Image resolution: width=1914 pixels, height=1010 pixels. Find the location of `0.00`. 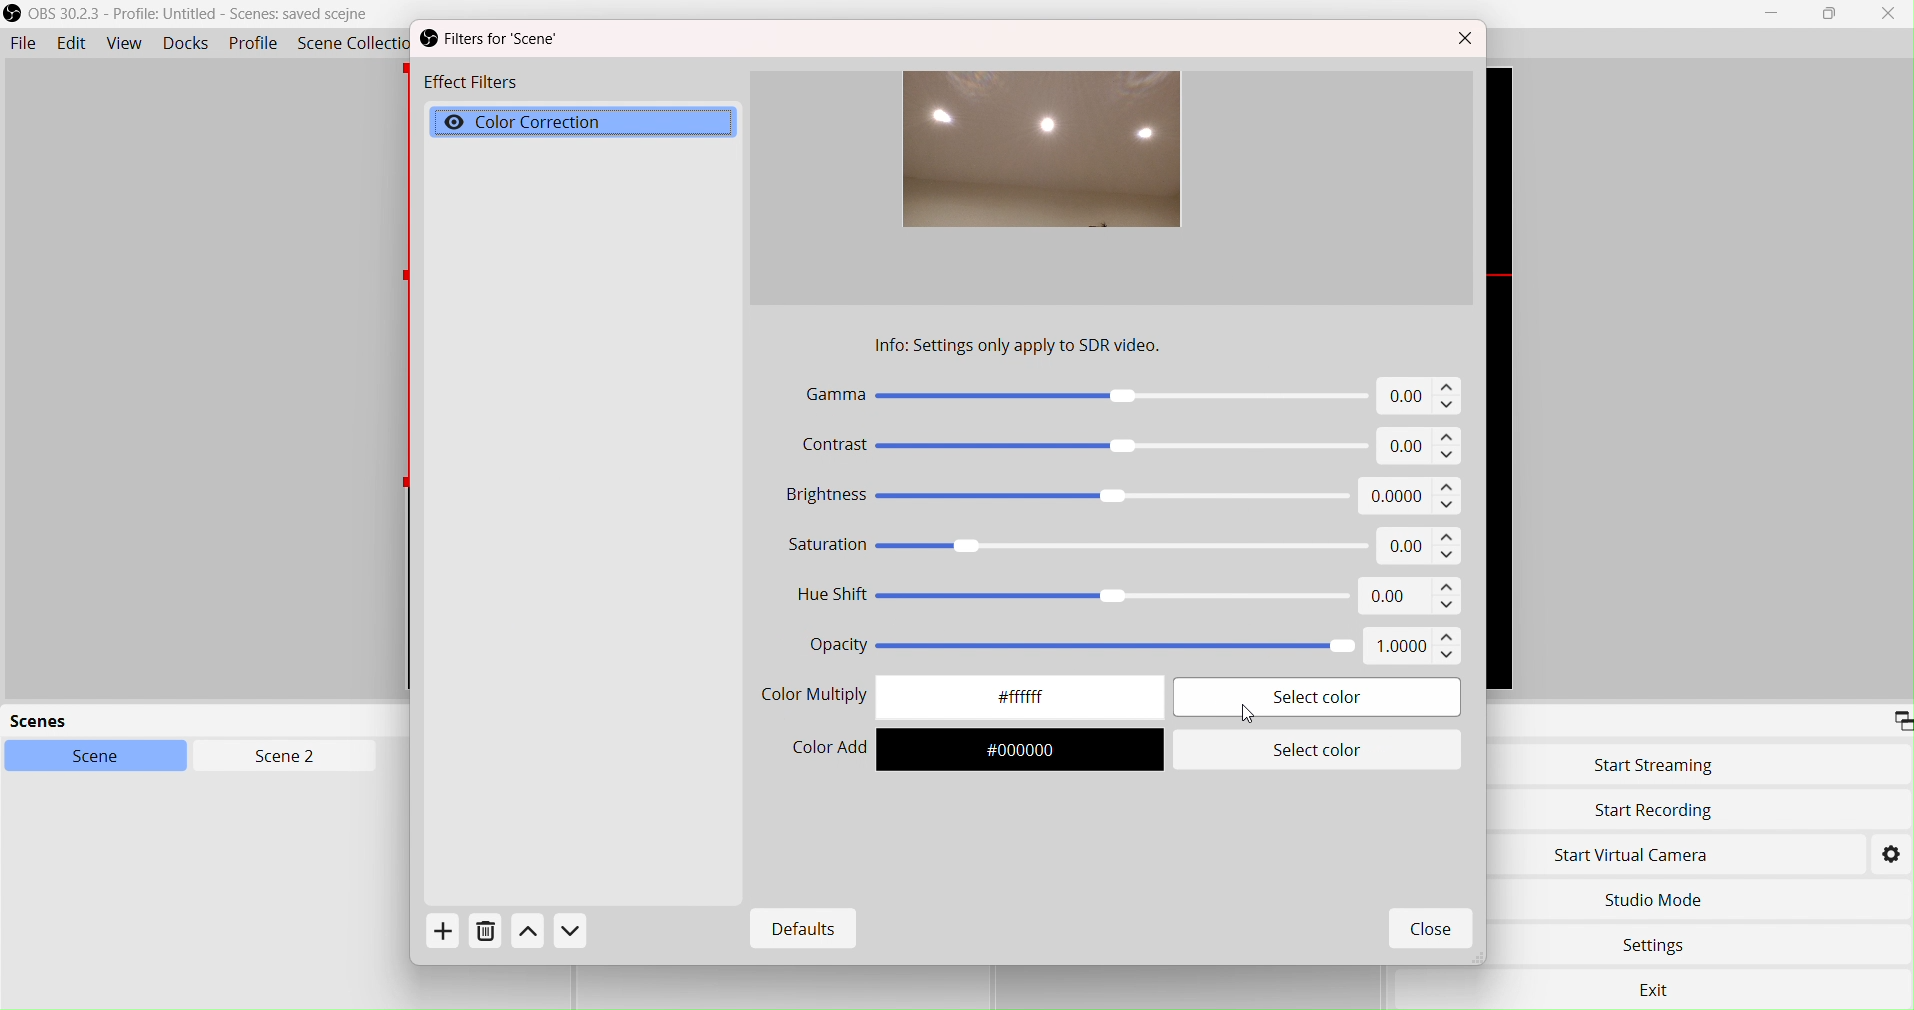

0.00 is located at coordinates (1415, 595).